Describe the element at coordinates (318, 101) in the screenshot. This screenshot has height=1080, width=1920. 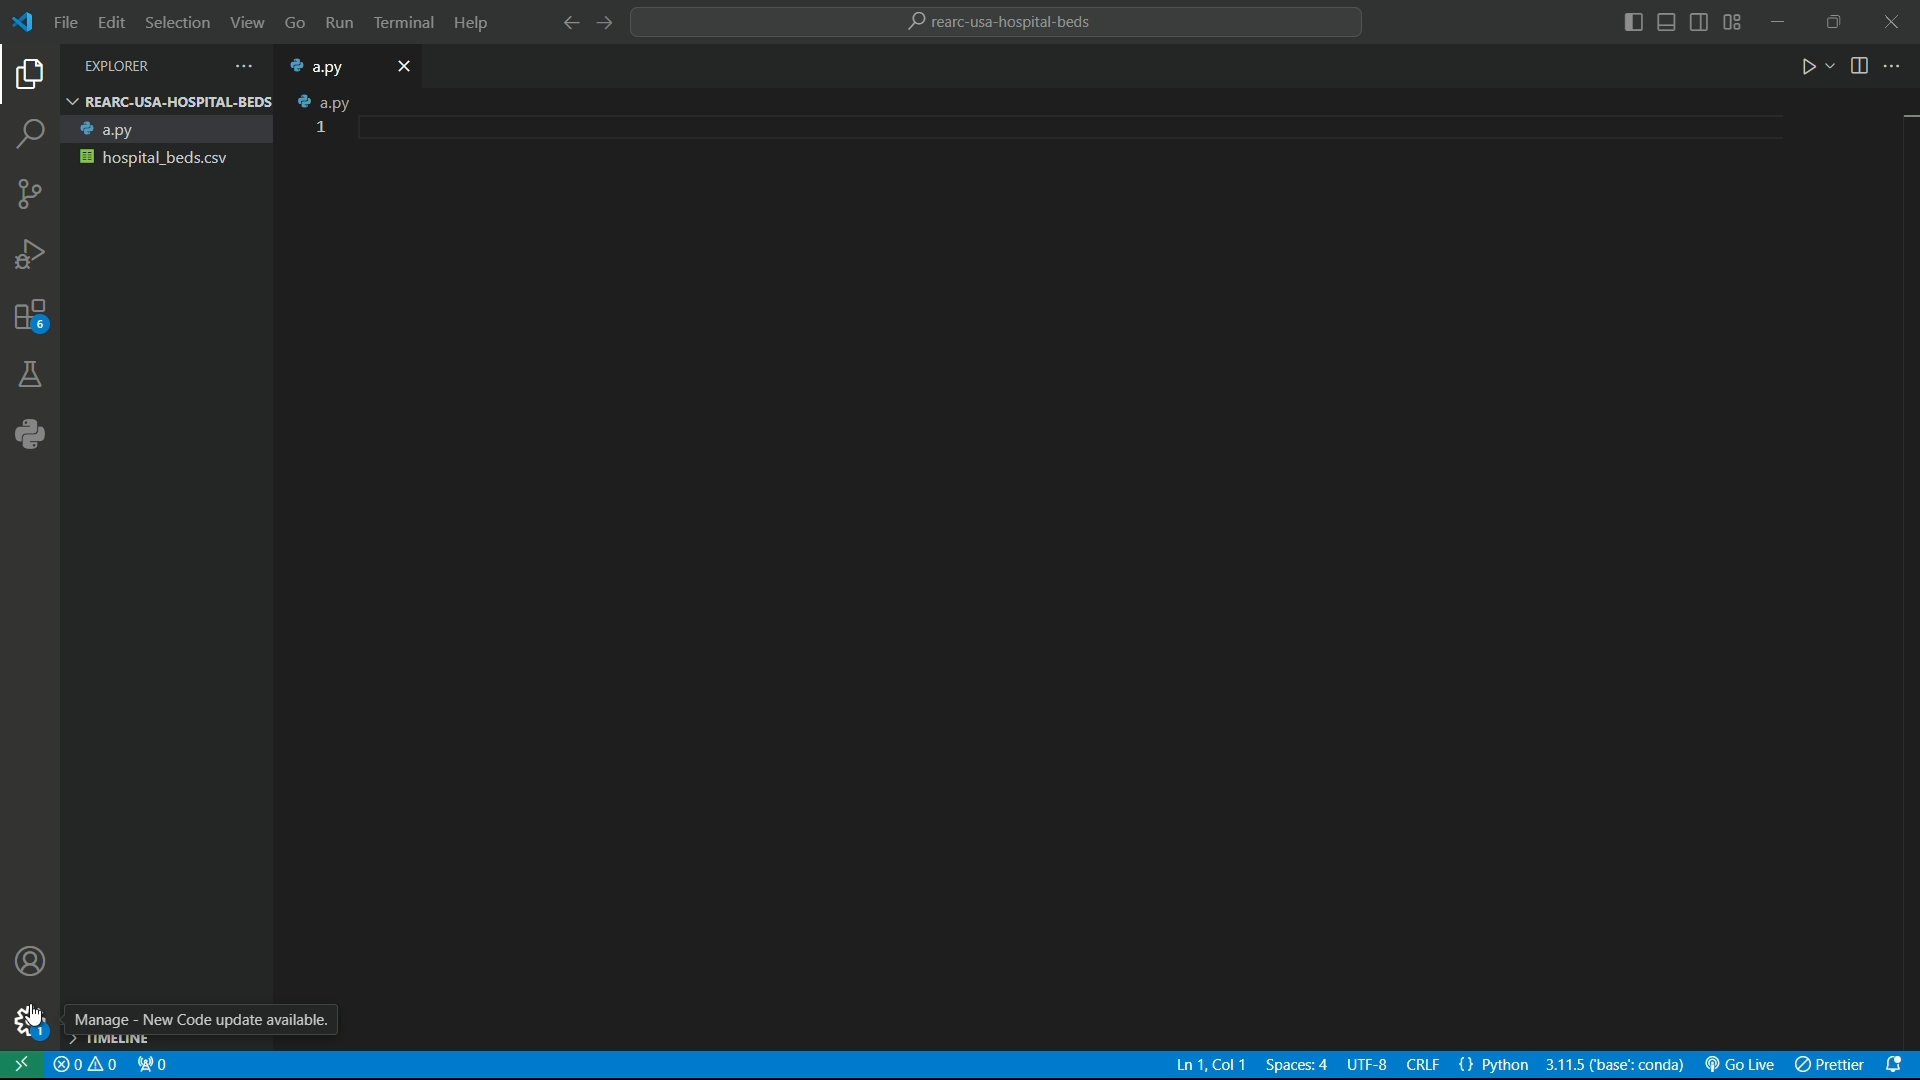
I see `a.py` at that location.